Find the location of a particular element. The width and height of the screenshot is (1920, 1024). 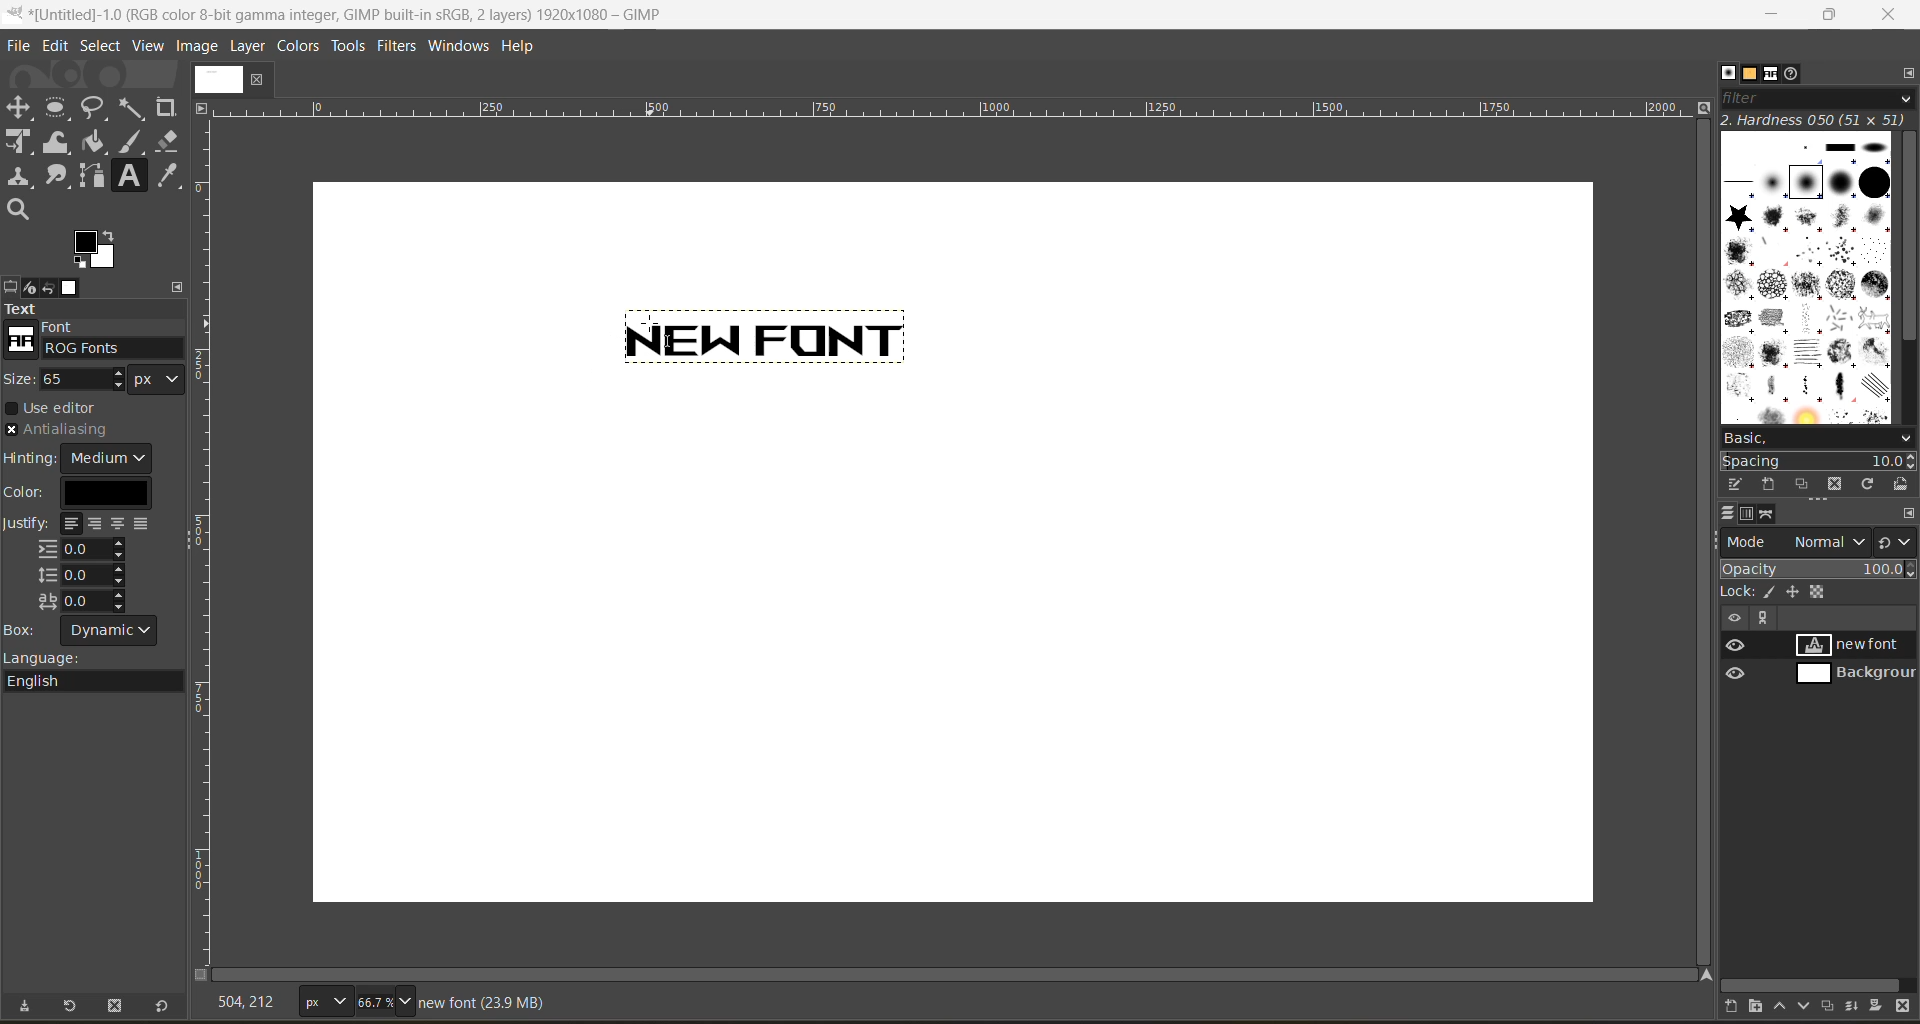

hinting is located at coordinates (81, 458).